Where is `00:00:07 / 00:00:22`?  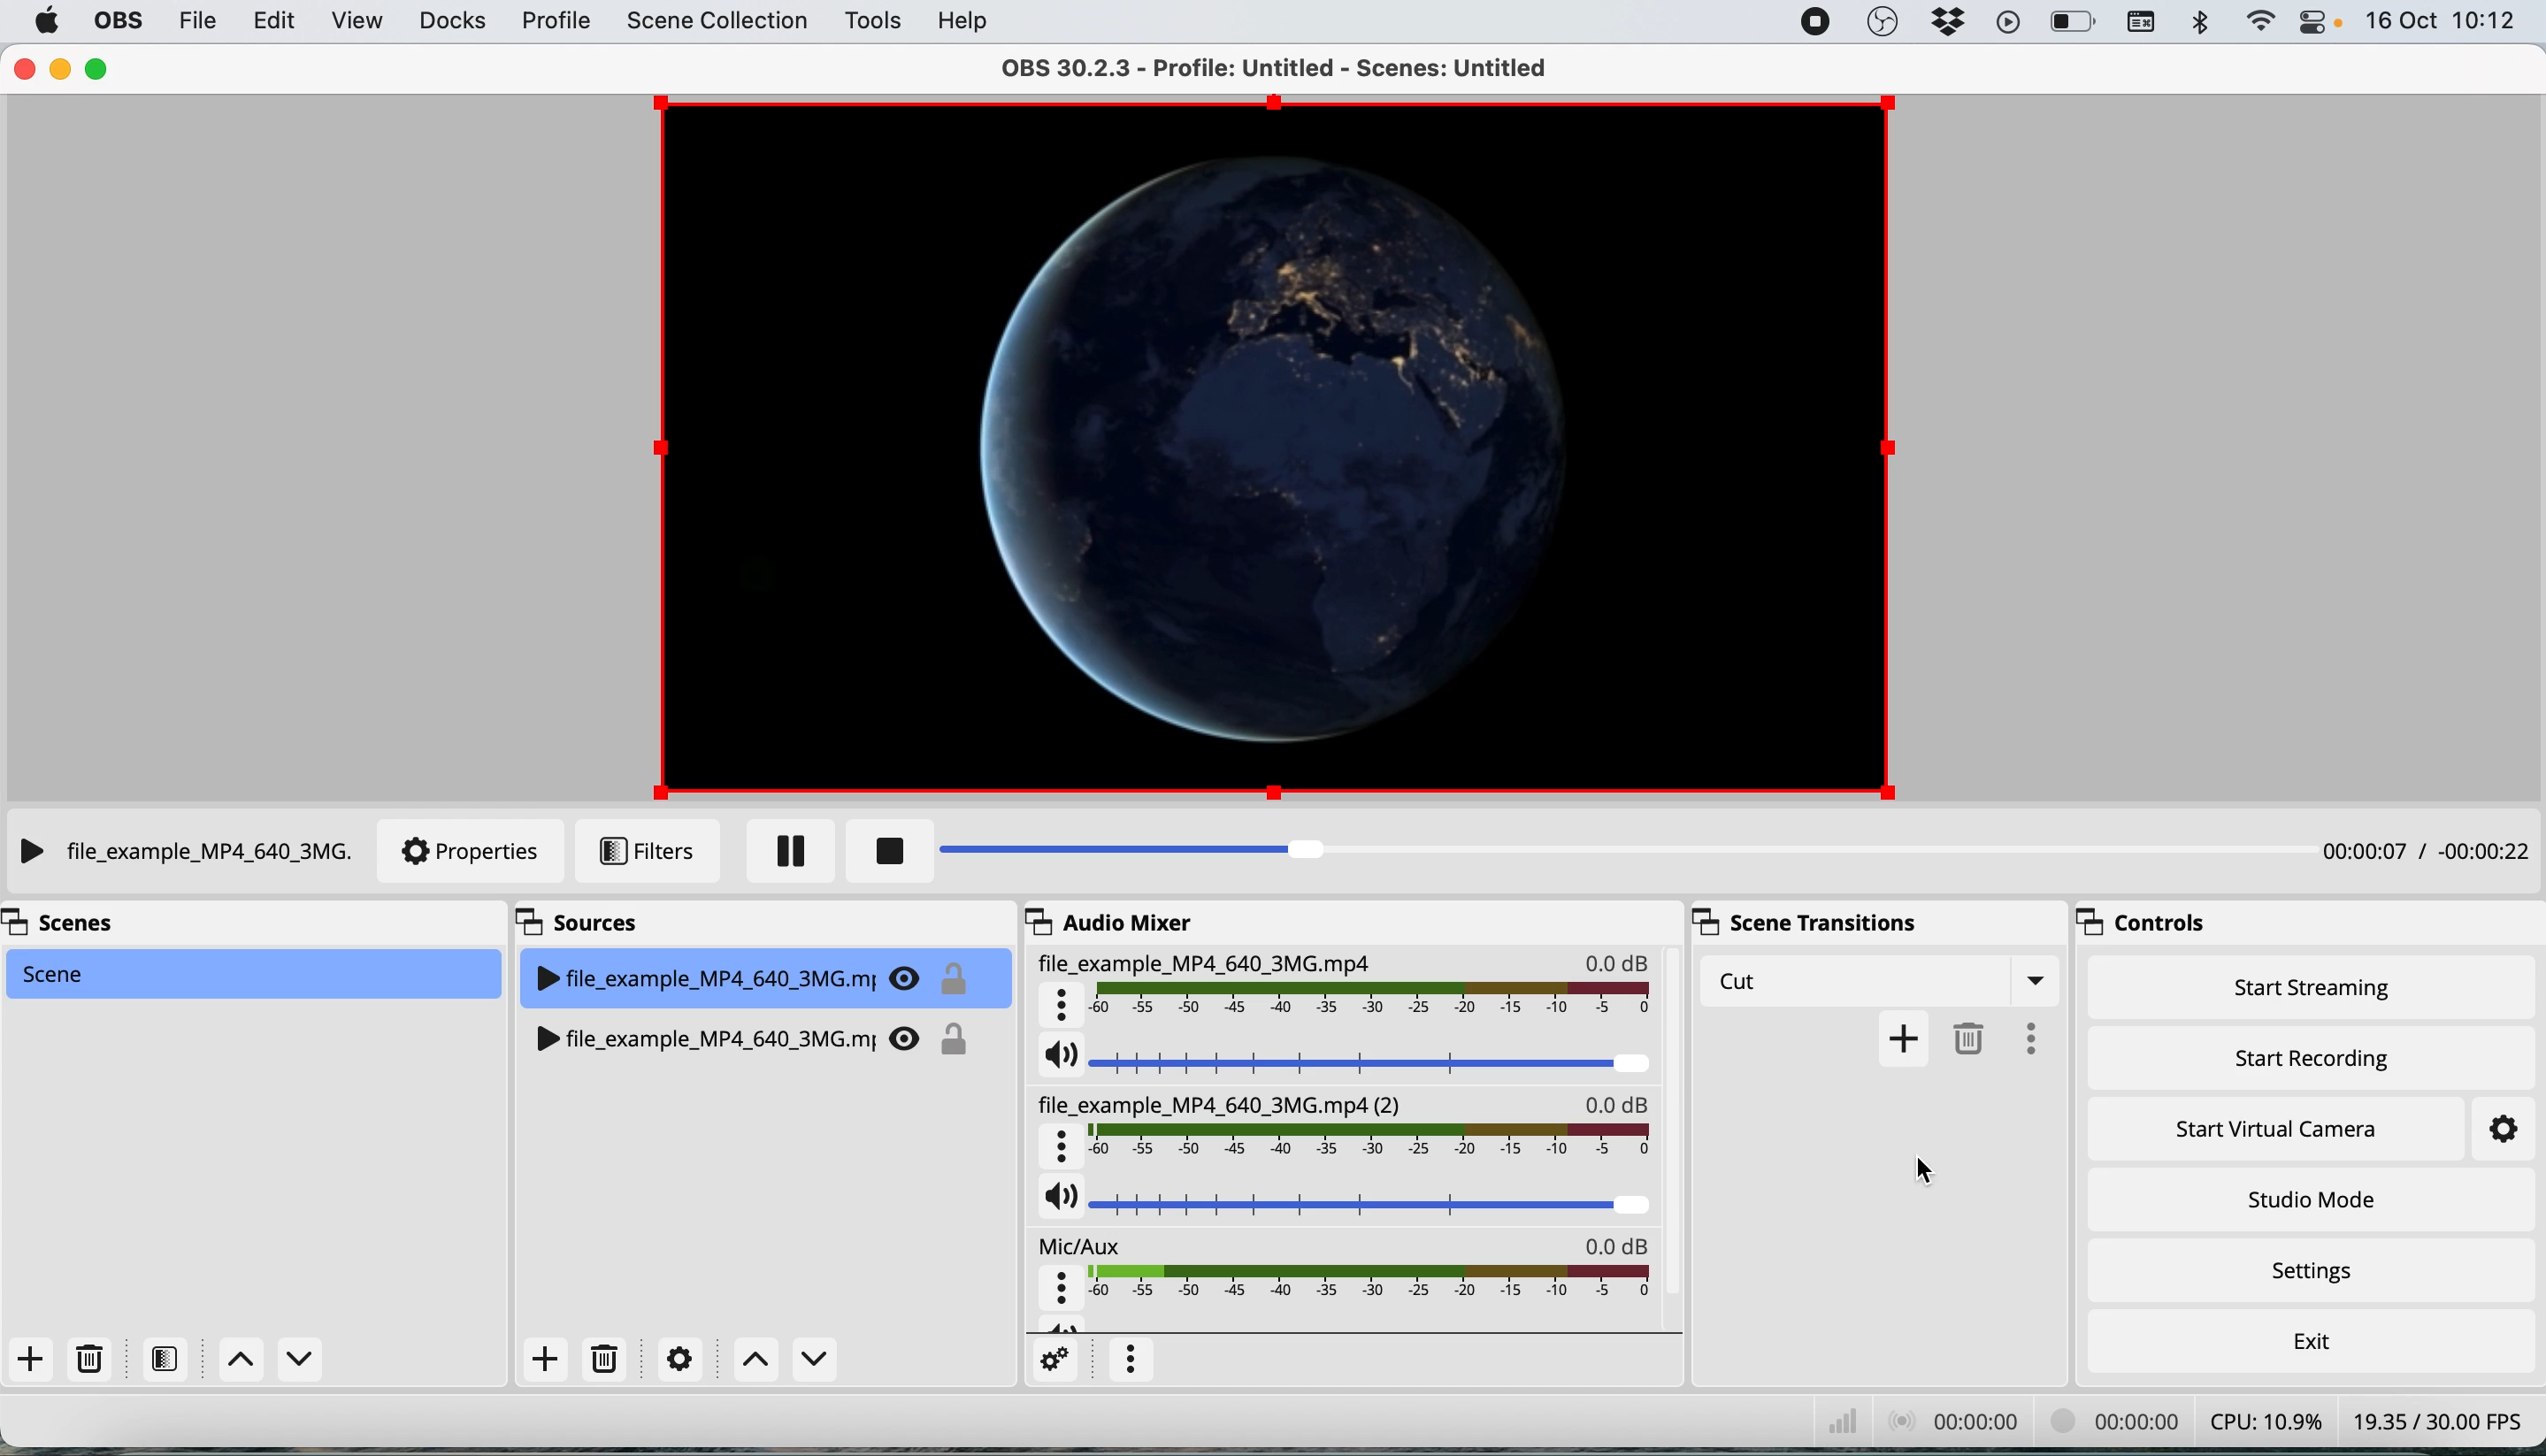
00:00:07 / 00:00:22 is located at coordinates (2427, 853).